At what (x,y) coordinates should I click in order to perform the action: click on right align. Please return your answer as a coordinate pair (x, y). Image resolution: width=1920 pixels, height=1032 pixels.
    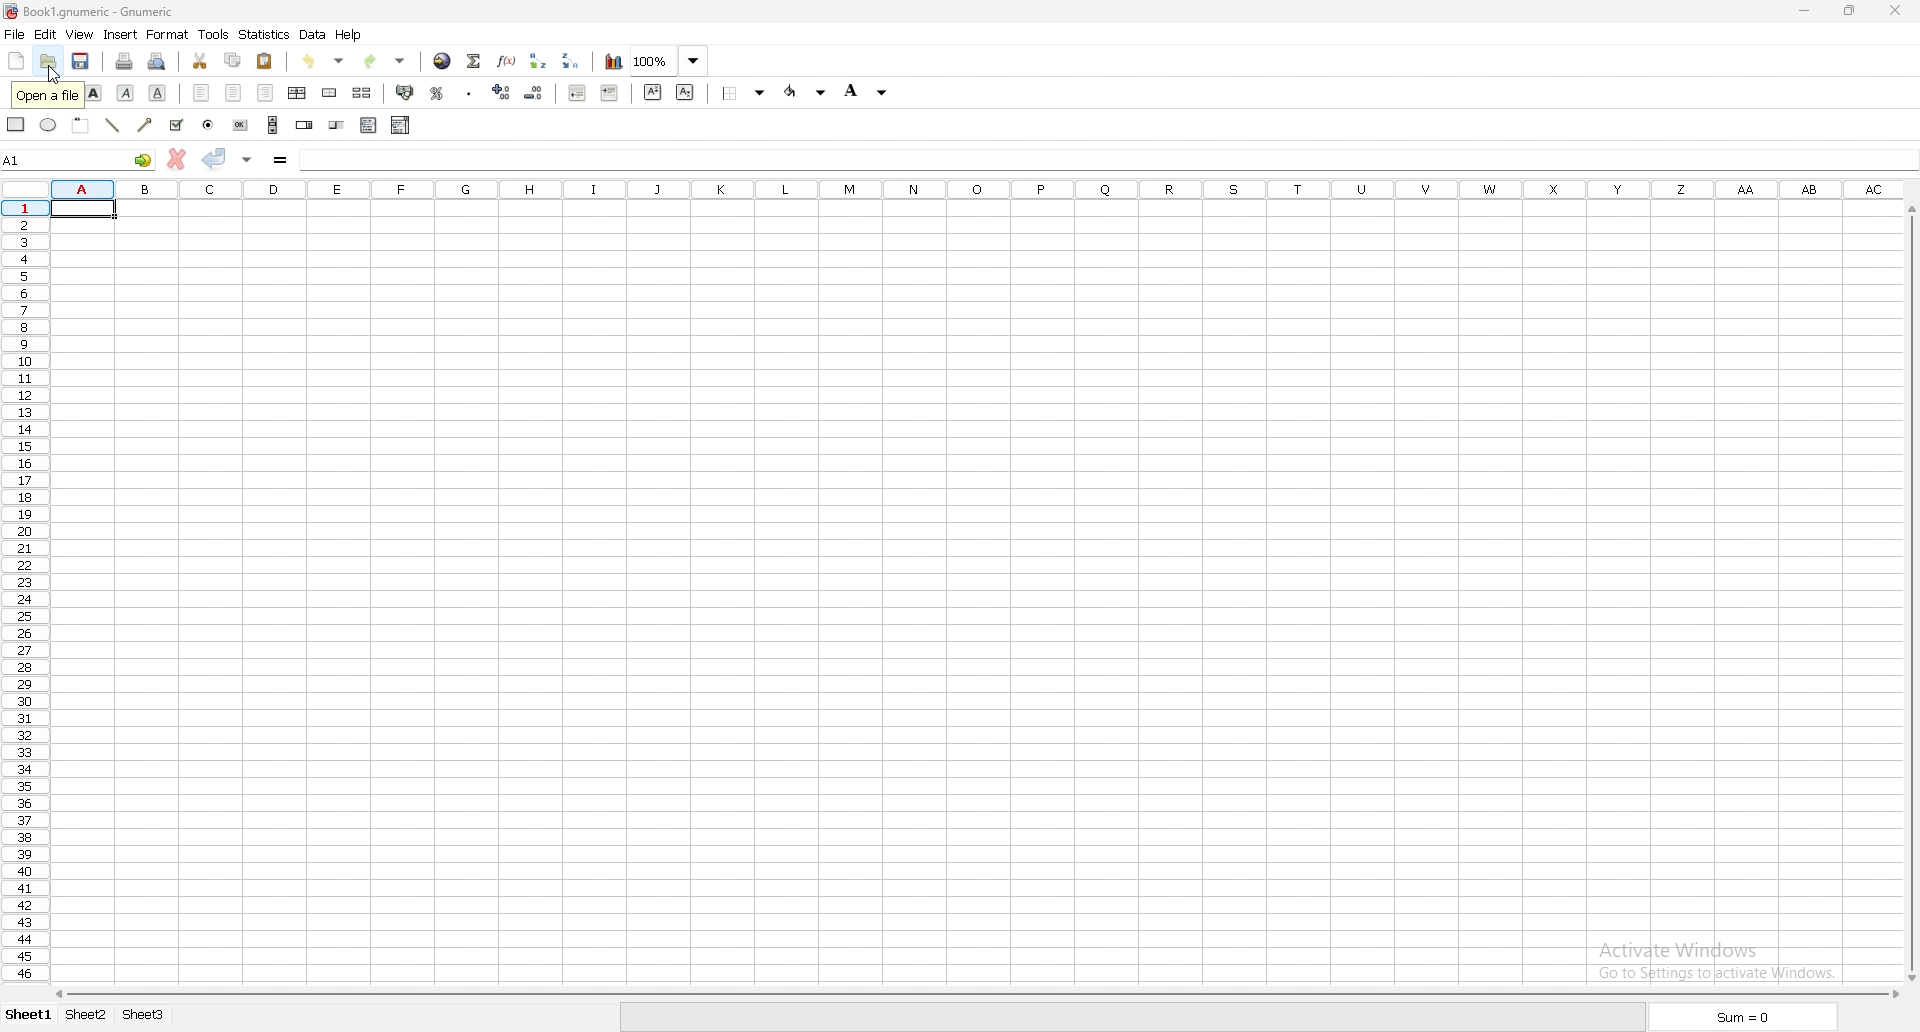
    Looking at the image, I should click on (265, 92).